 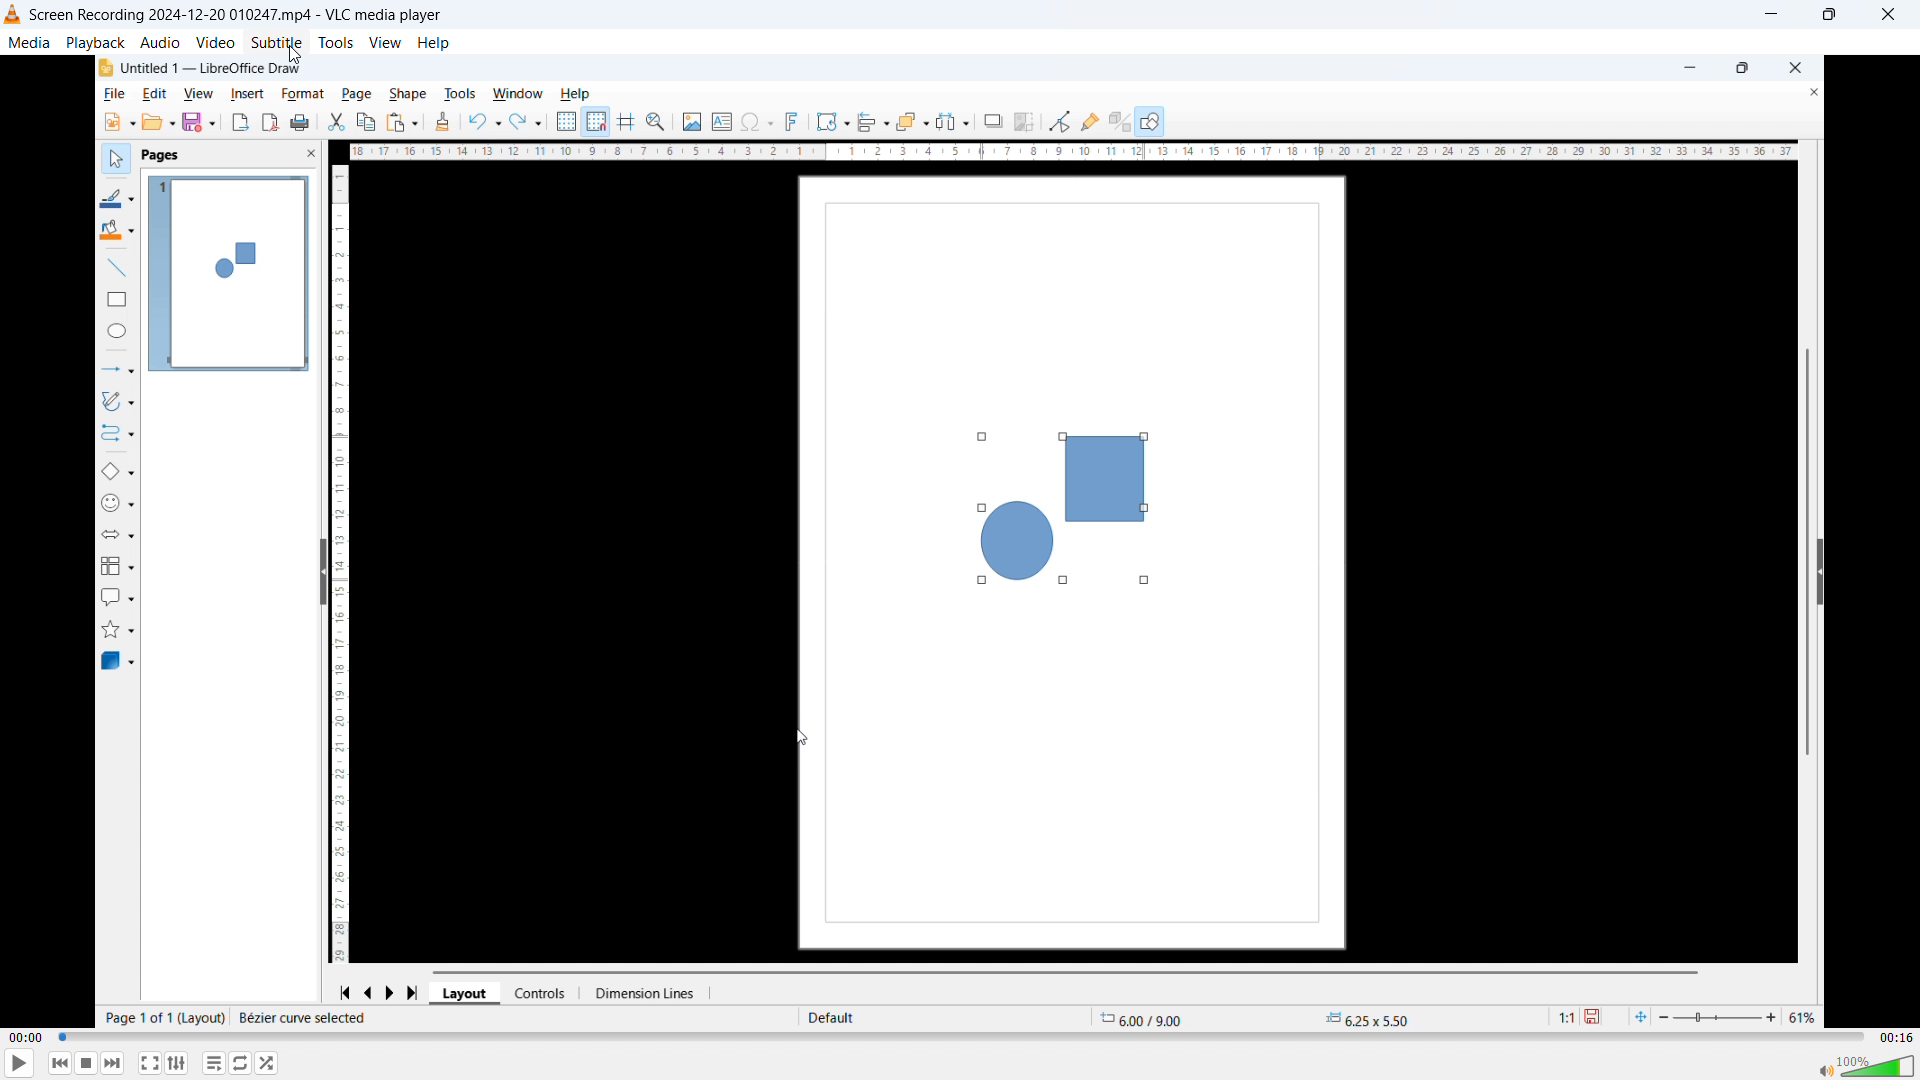 I want to click on fill bar, so click(x=116, y=232).